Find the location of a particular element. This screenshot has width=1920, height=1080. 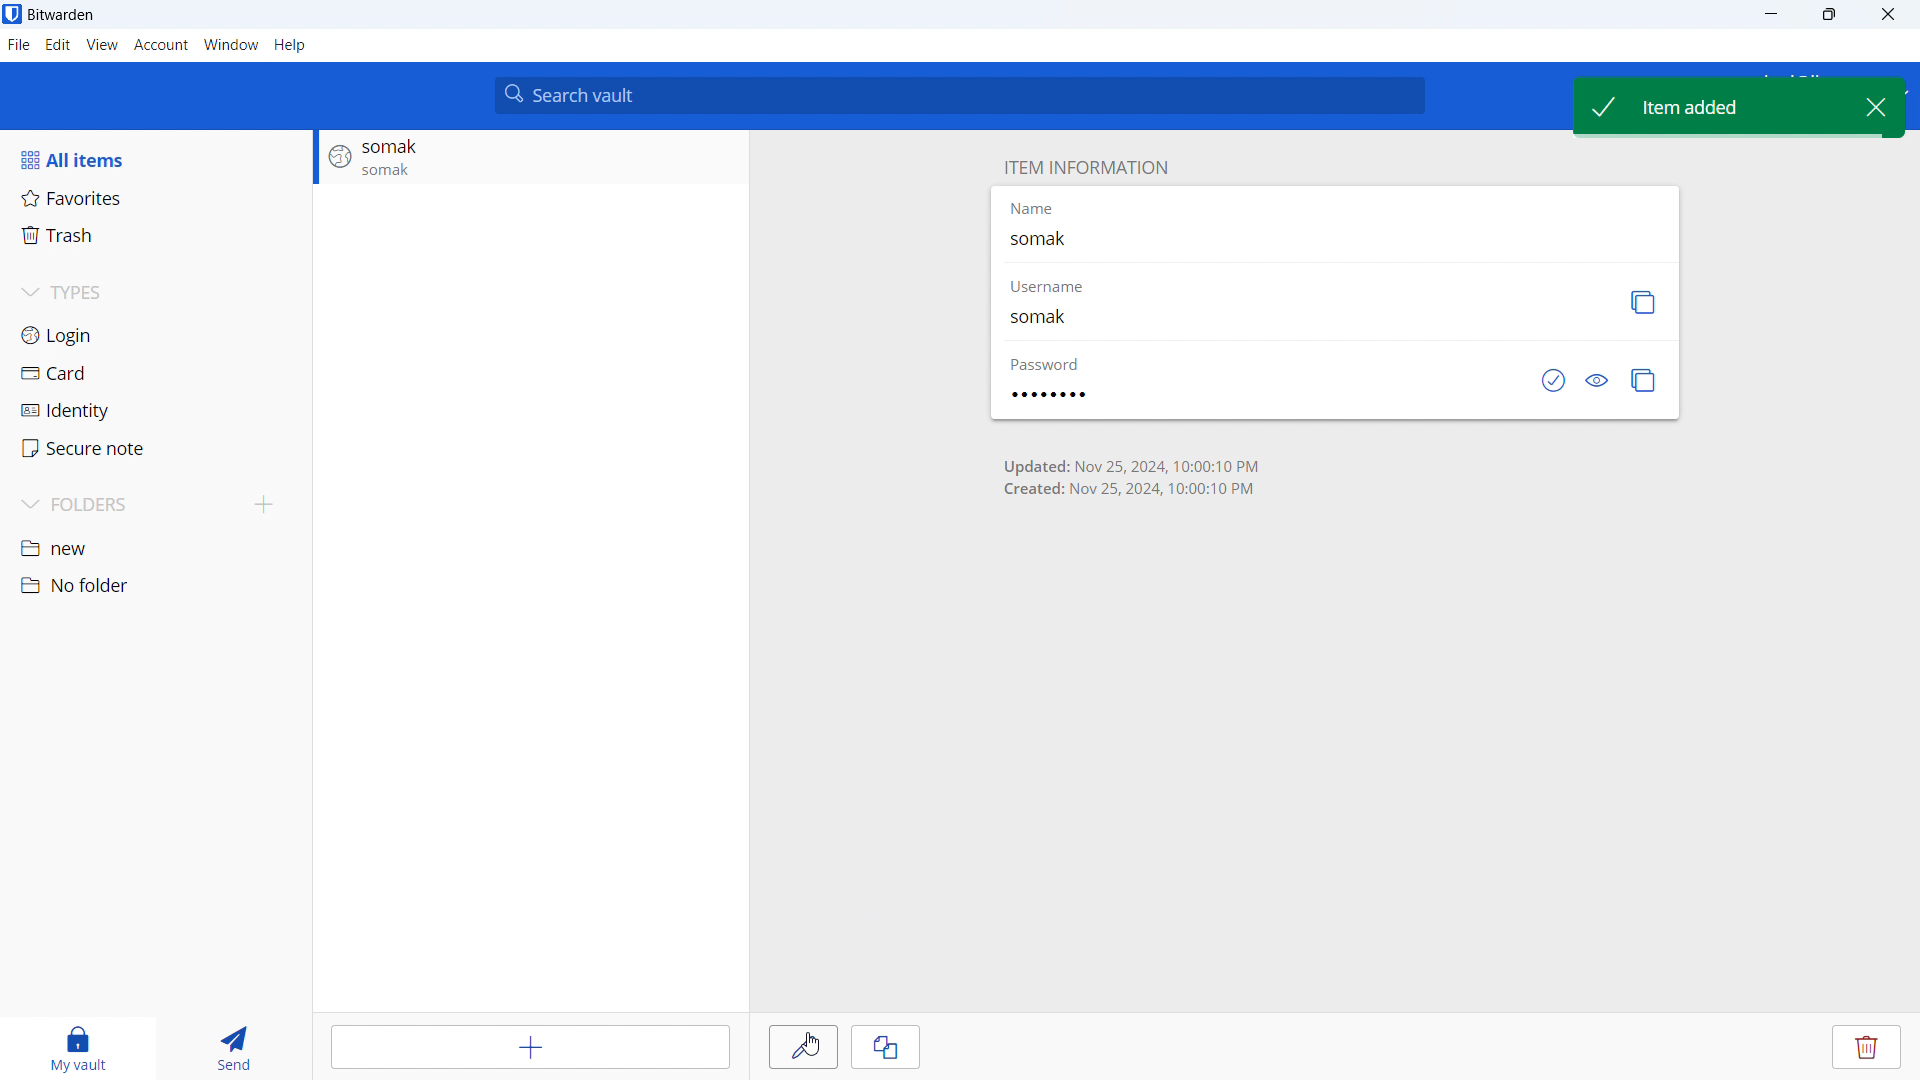

entry info is located at coordinates (529, 163).